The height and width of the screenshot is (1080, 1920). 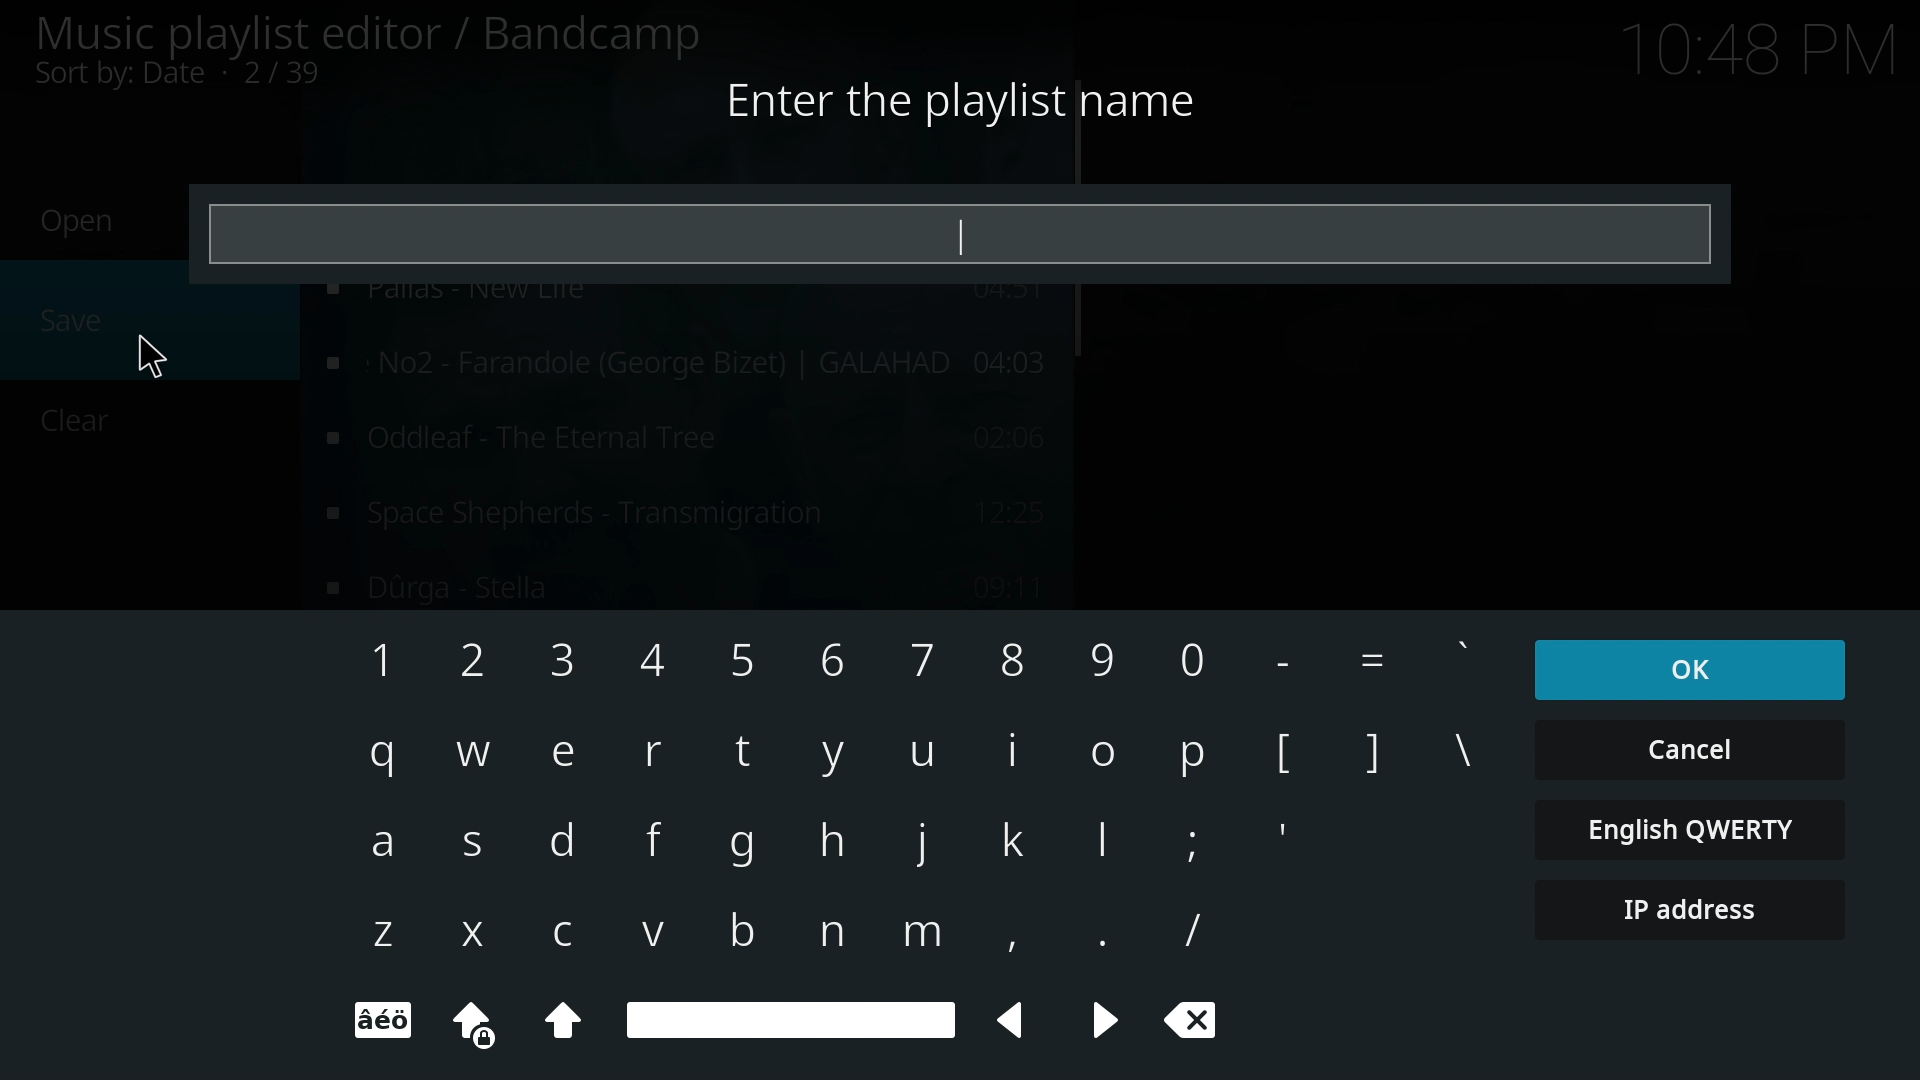 What do you see at coordinates (93, 304) in the screenshot?
I see `save` at bounding box center [93, 304].